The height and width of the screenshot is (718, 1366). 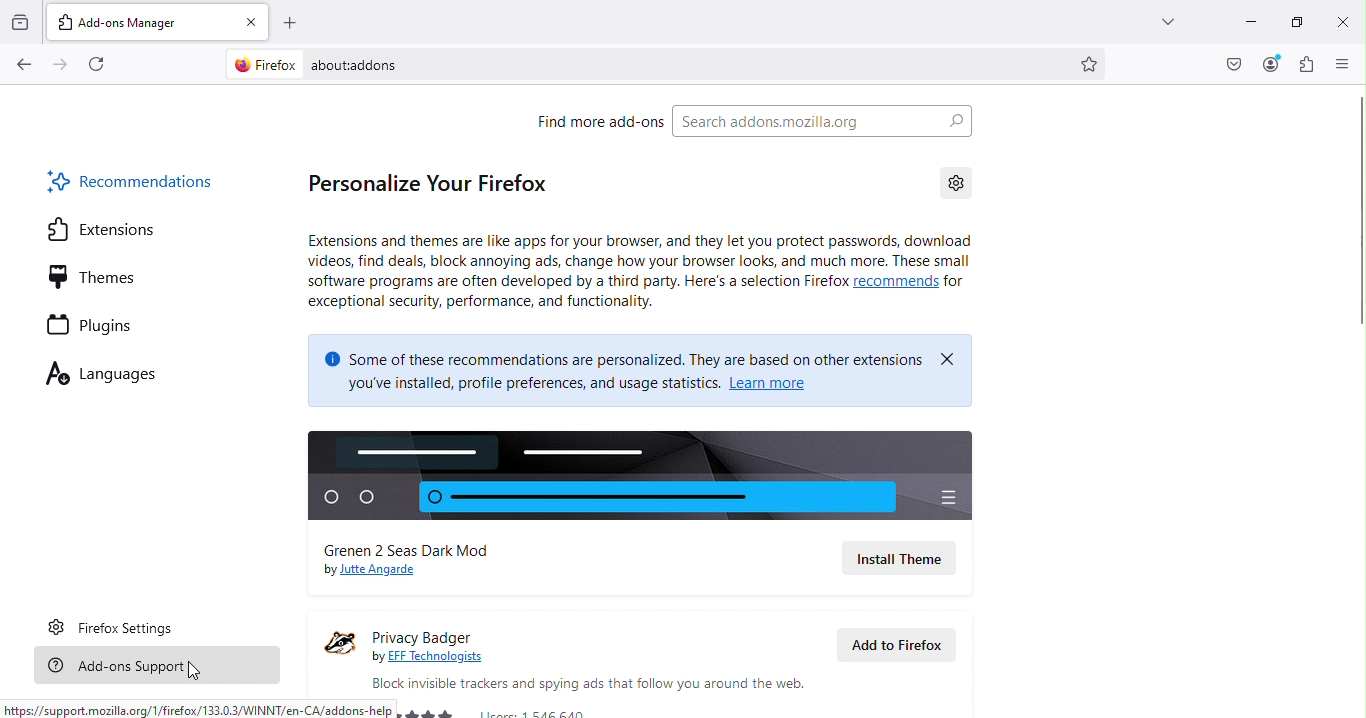 I want to click on privacy icon, so click(x=334, y=646).